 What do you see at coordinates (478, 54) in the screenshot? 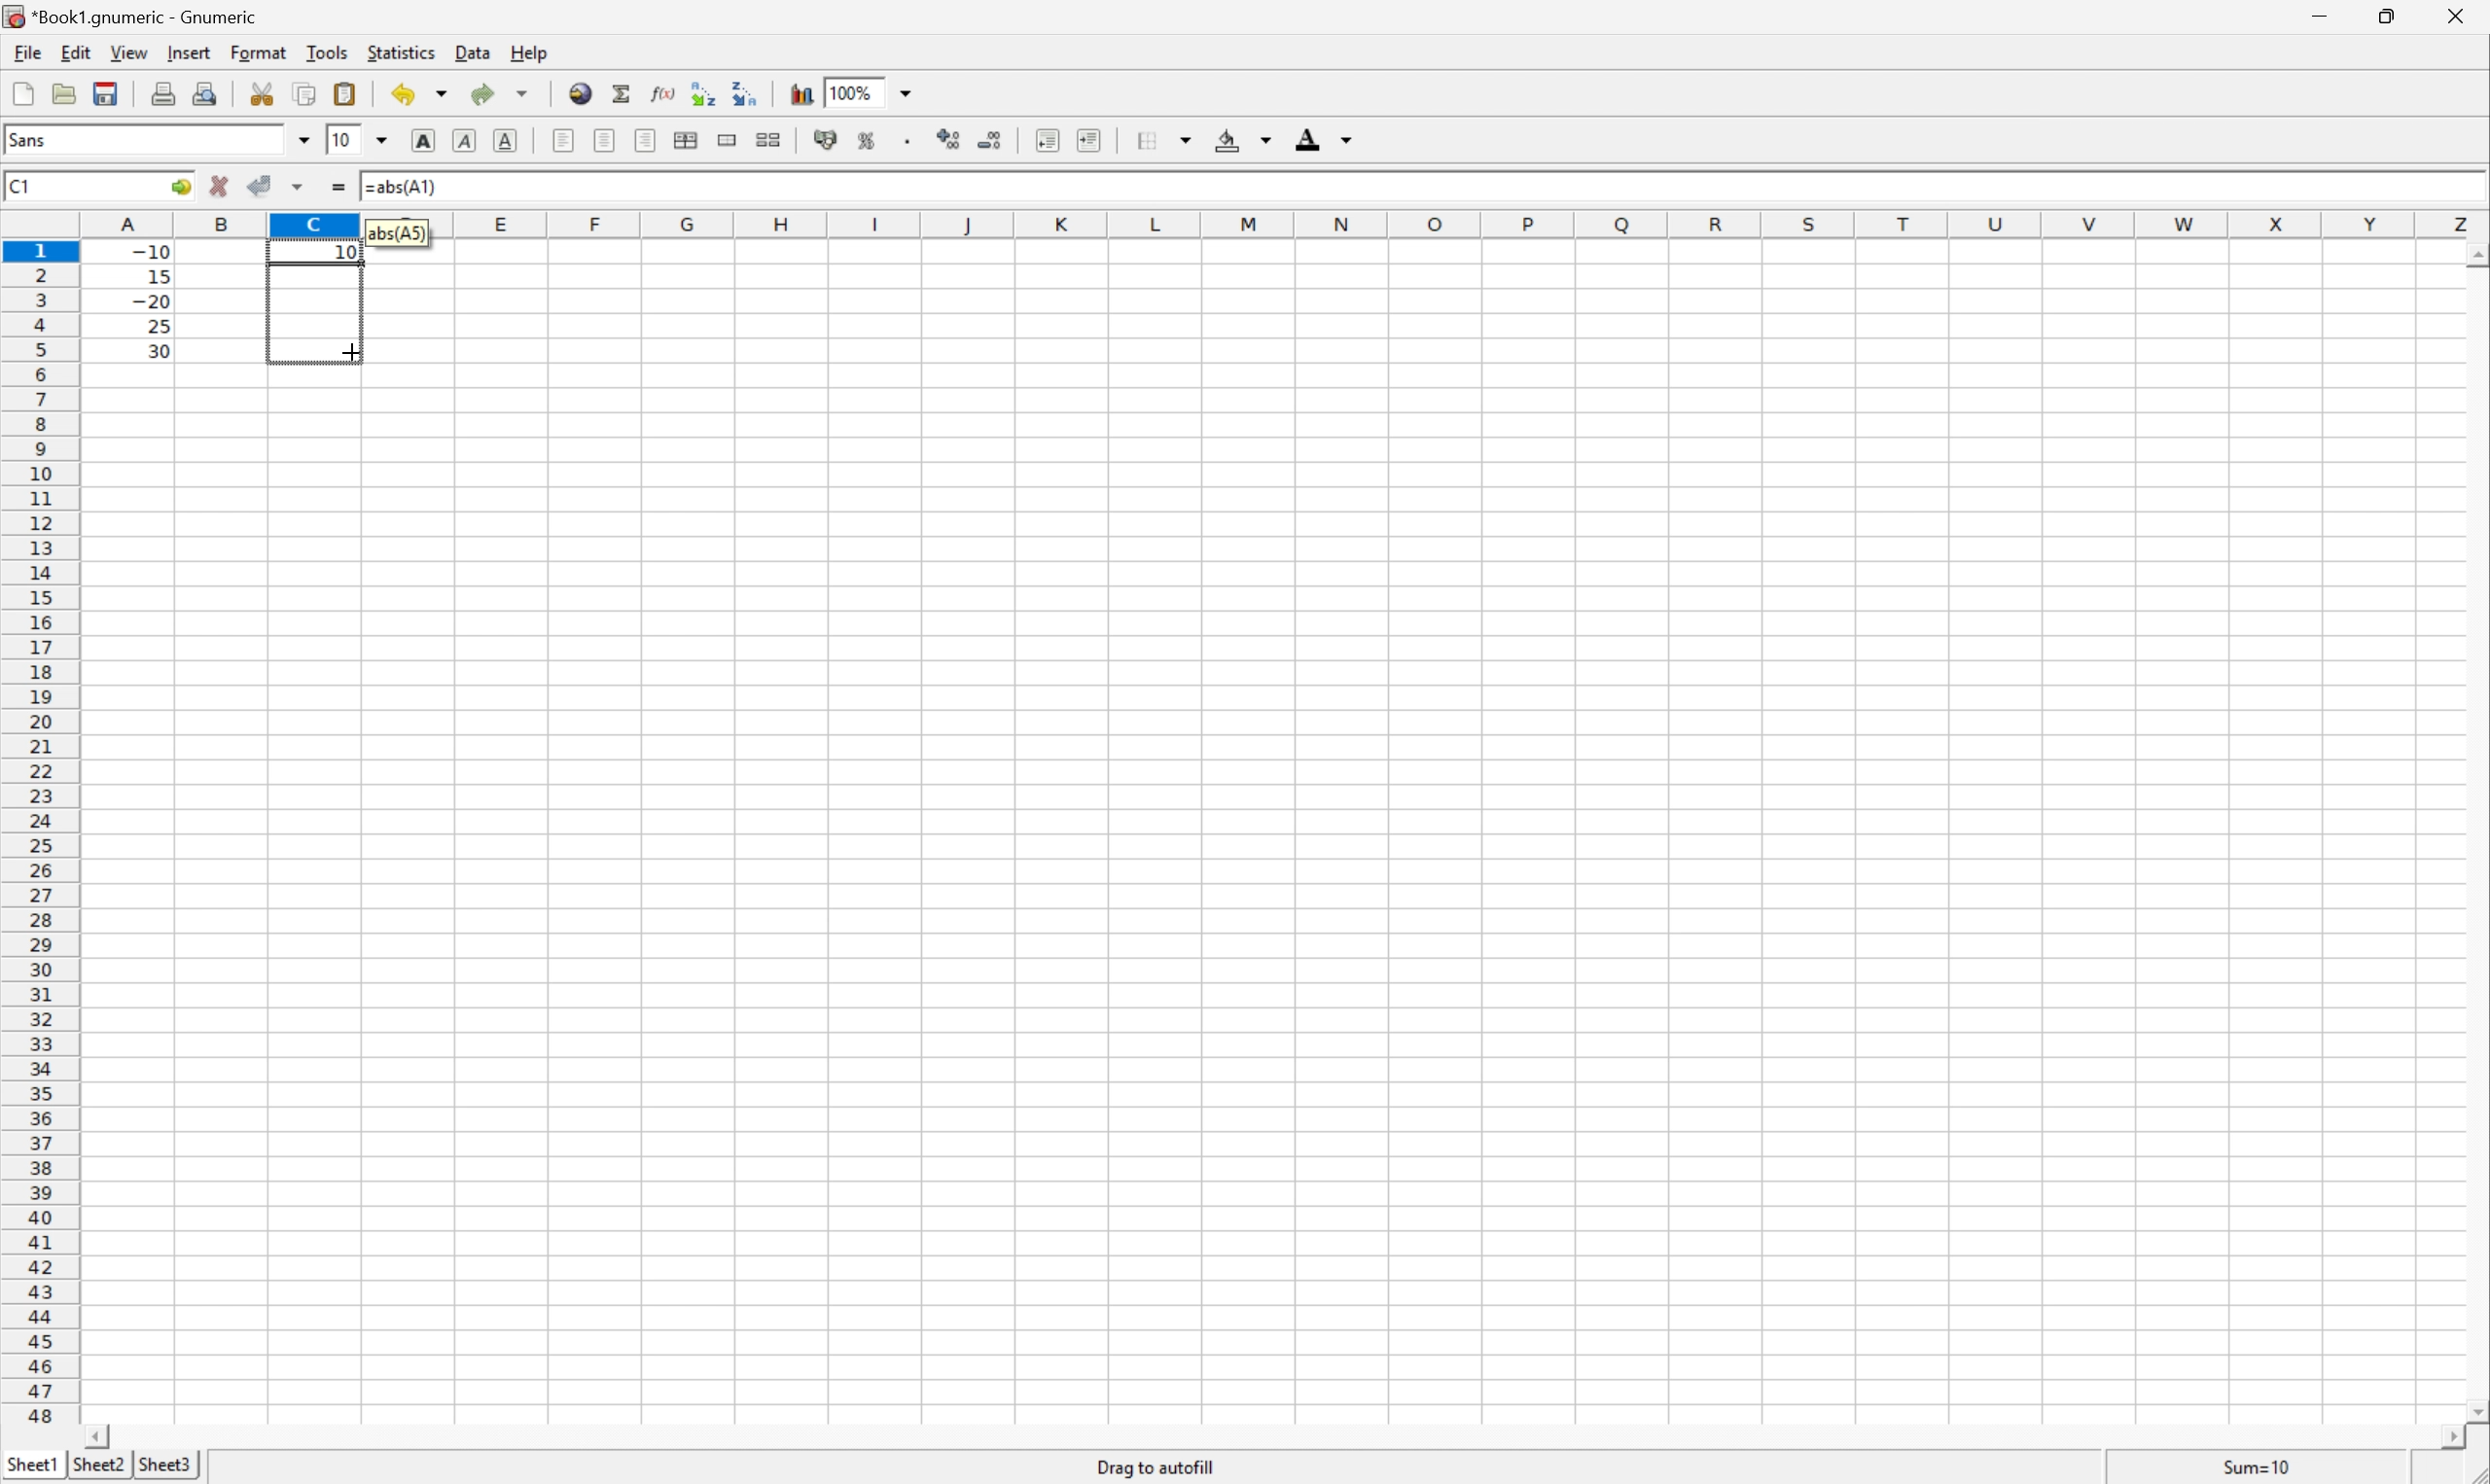
I see `Data` at bounding box center [478, 54].